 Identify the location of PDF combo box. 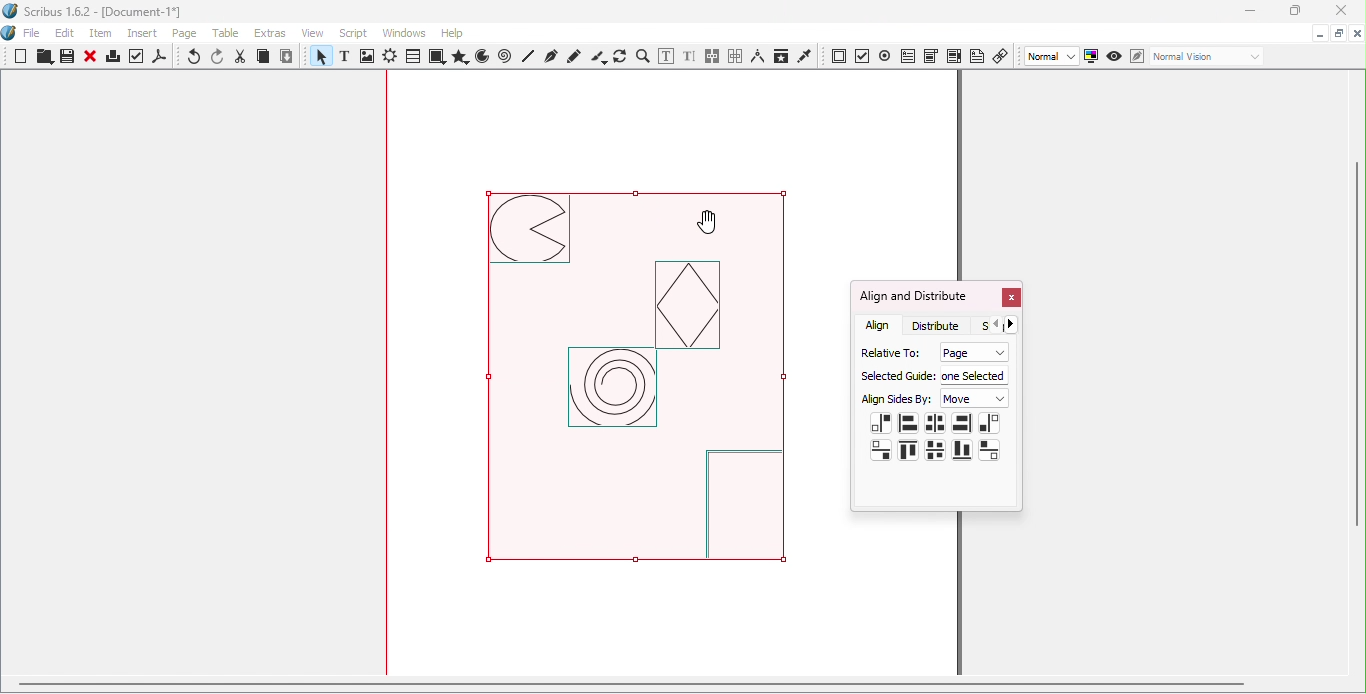
(930, 56).